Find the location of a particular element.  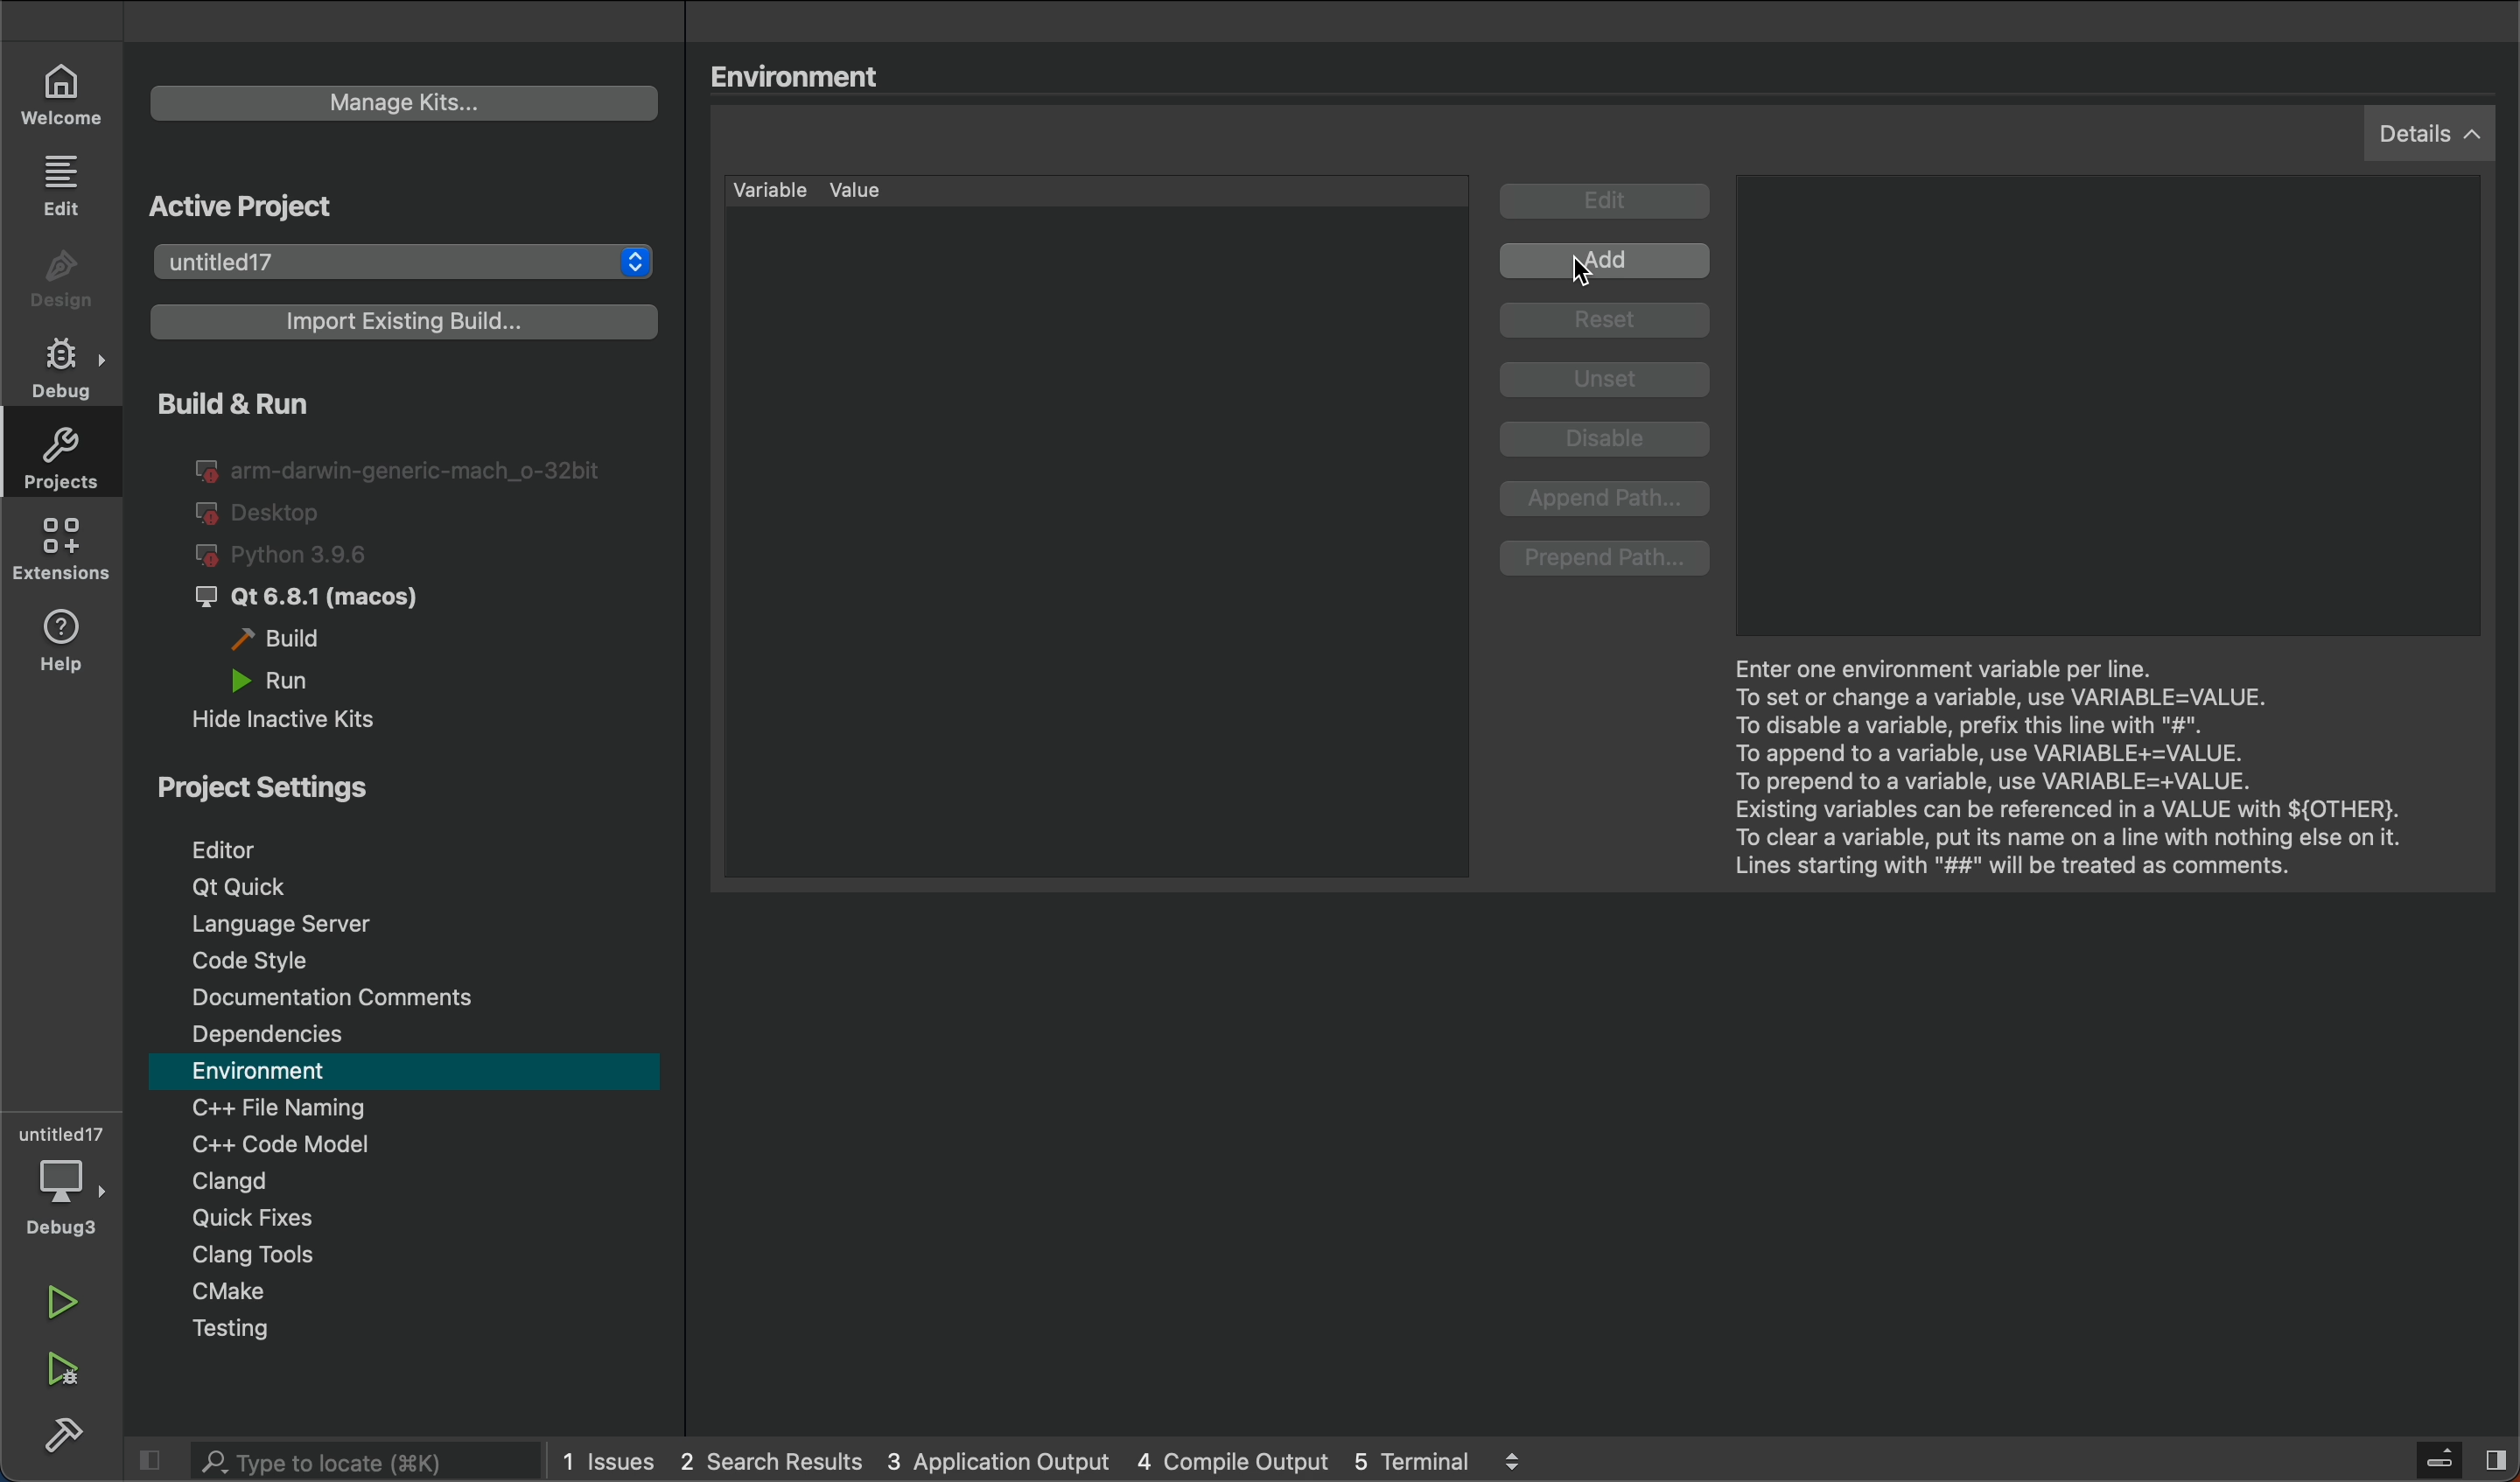

comments is located at coordinates (408, 995).